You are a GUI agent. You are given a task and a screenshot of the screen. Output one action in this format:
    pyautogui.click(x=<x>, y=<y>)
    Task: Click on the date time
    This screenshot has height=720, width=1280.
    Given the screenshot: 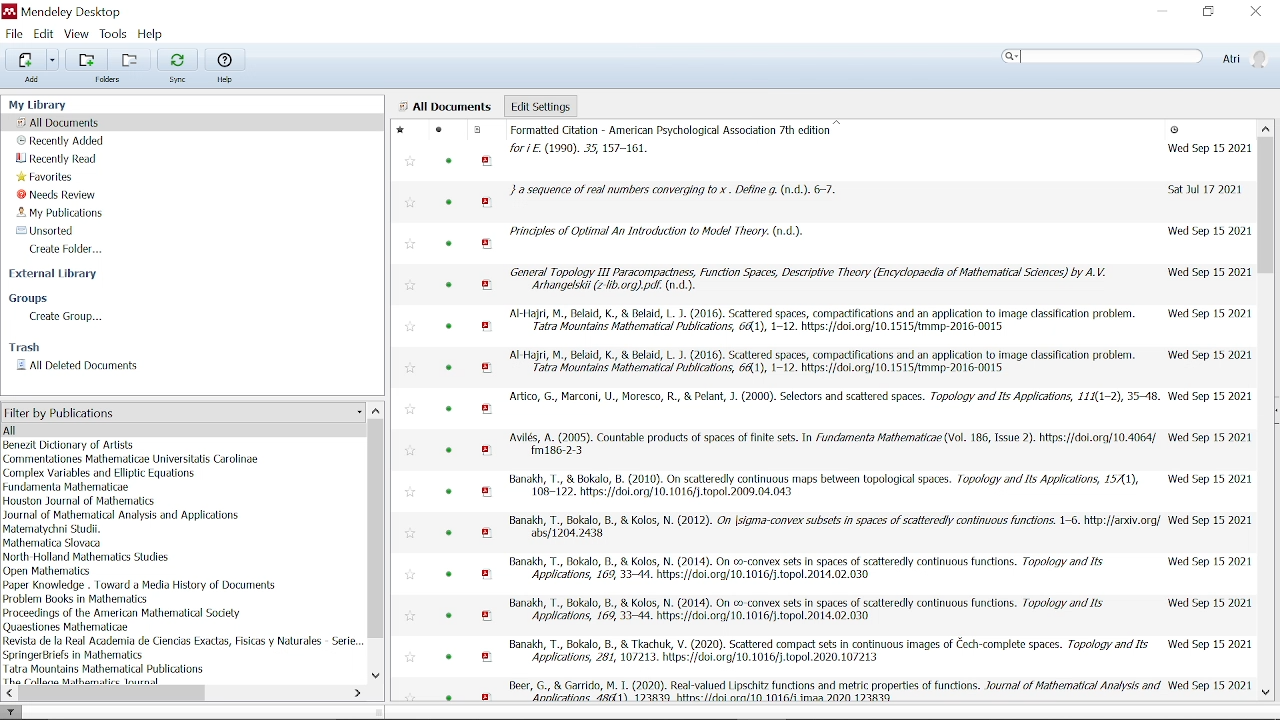 What is the action you would take?
    pyautogui.click(x=1210, y=685)
    